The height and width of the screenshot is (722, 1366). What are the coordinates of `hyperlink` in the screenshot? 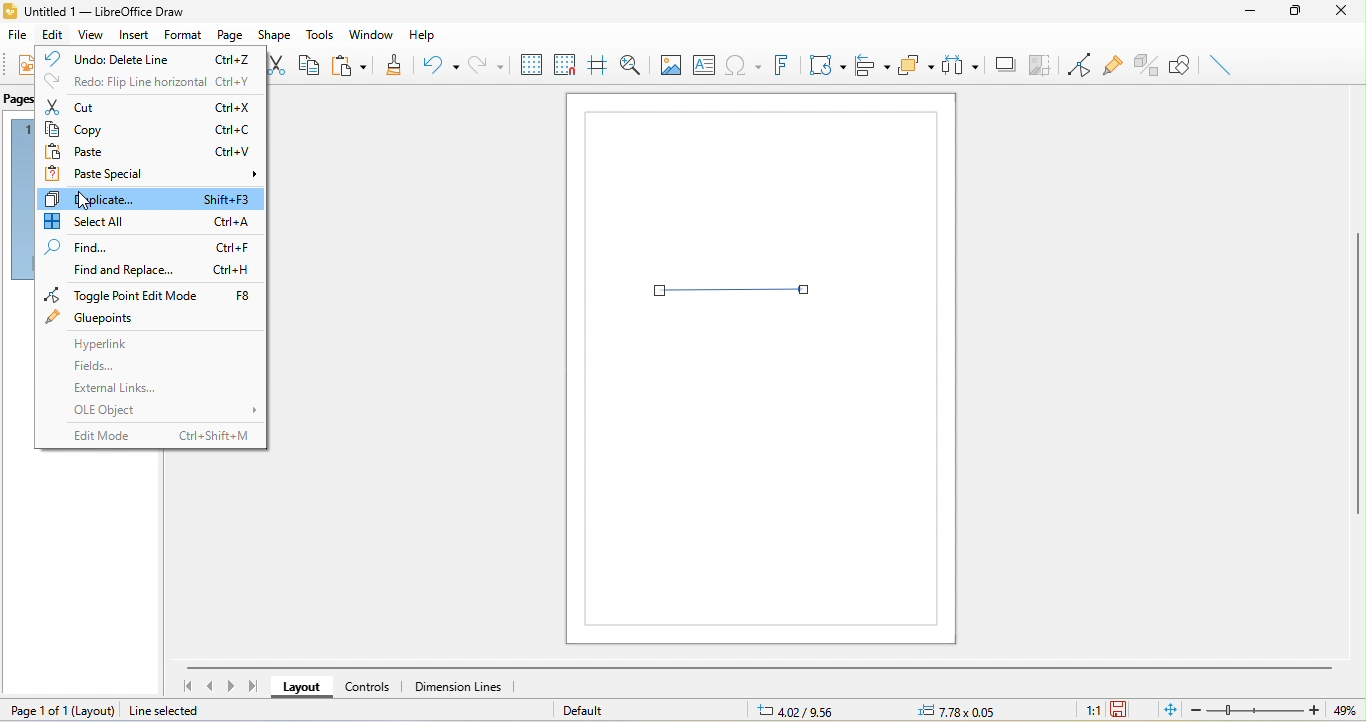 It's located at (117, 348).